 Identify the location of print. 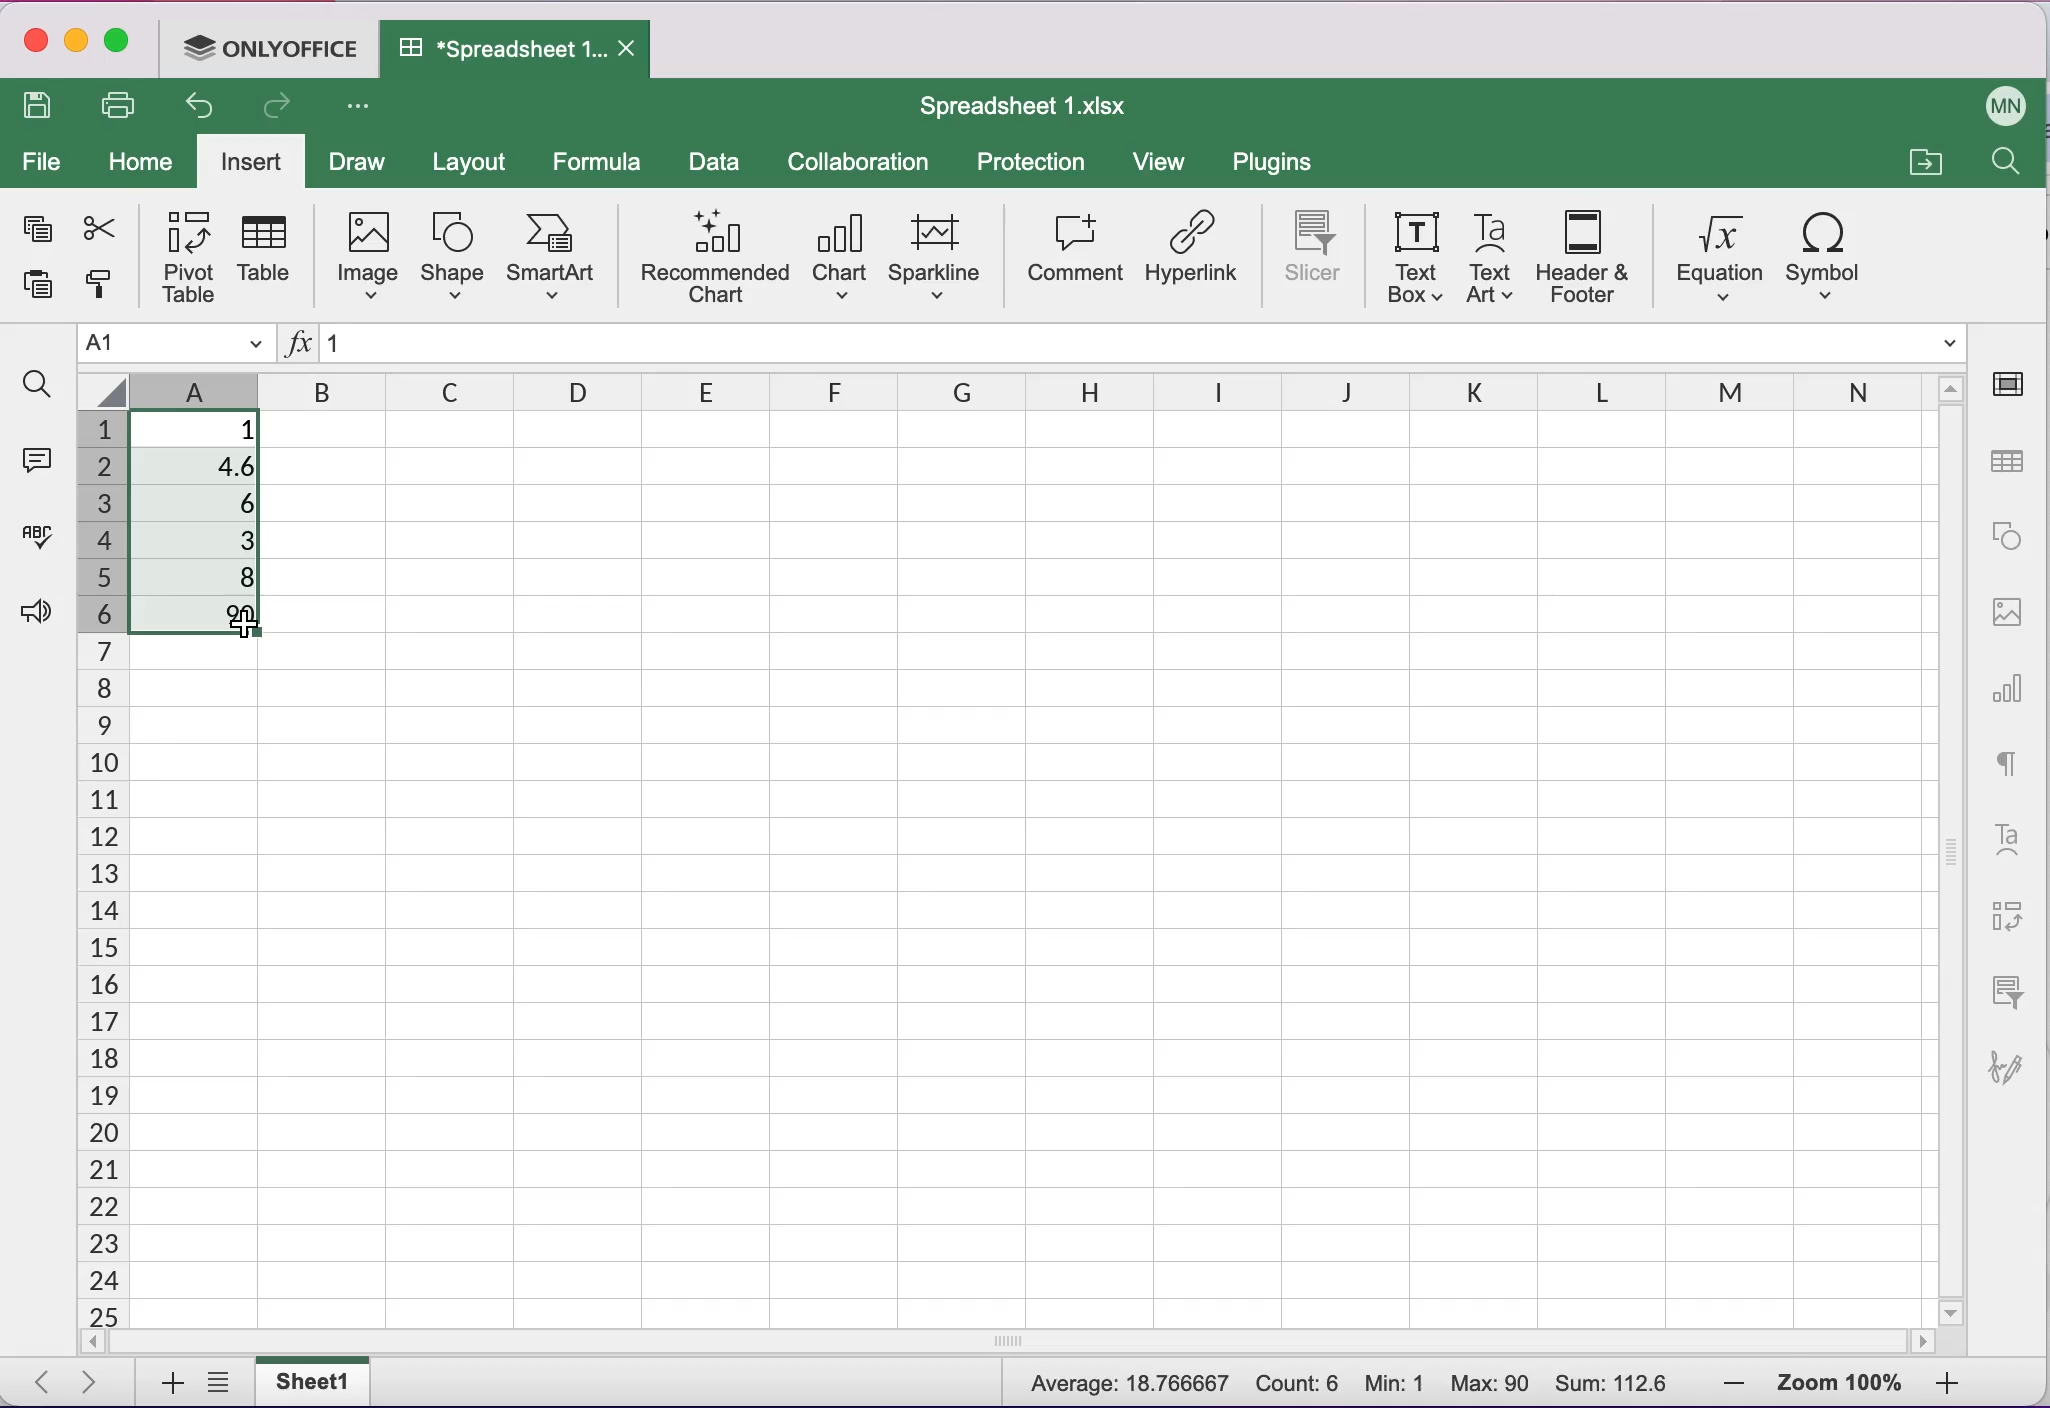
(120, 107).